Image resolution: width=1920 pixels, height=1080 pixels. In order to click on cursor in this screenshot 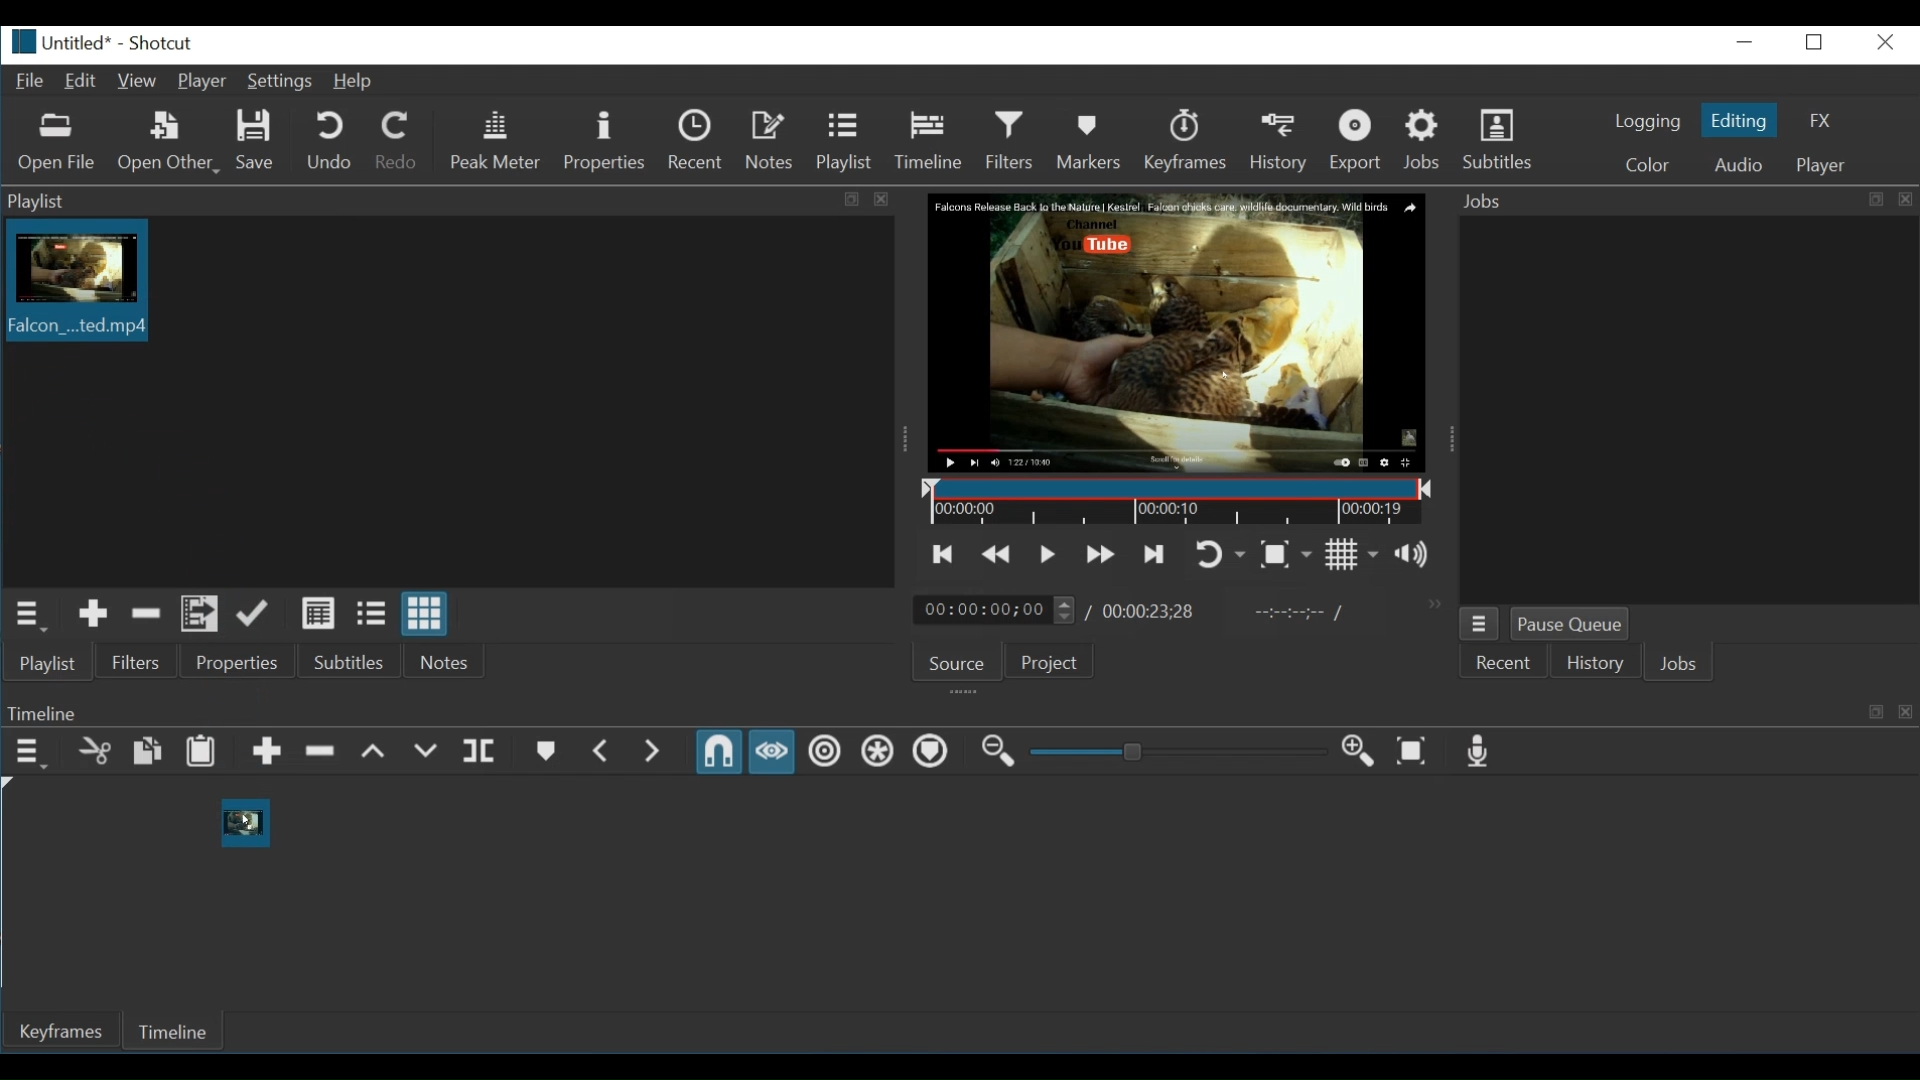, I will do `click(246, 821)`.